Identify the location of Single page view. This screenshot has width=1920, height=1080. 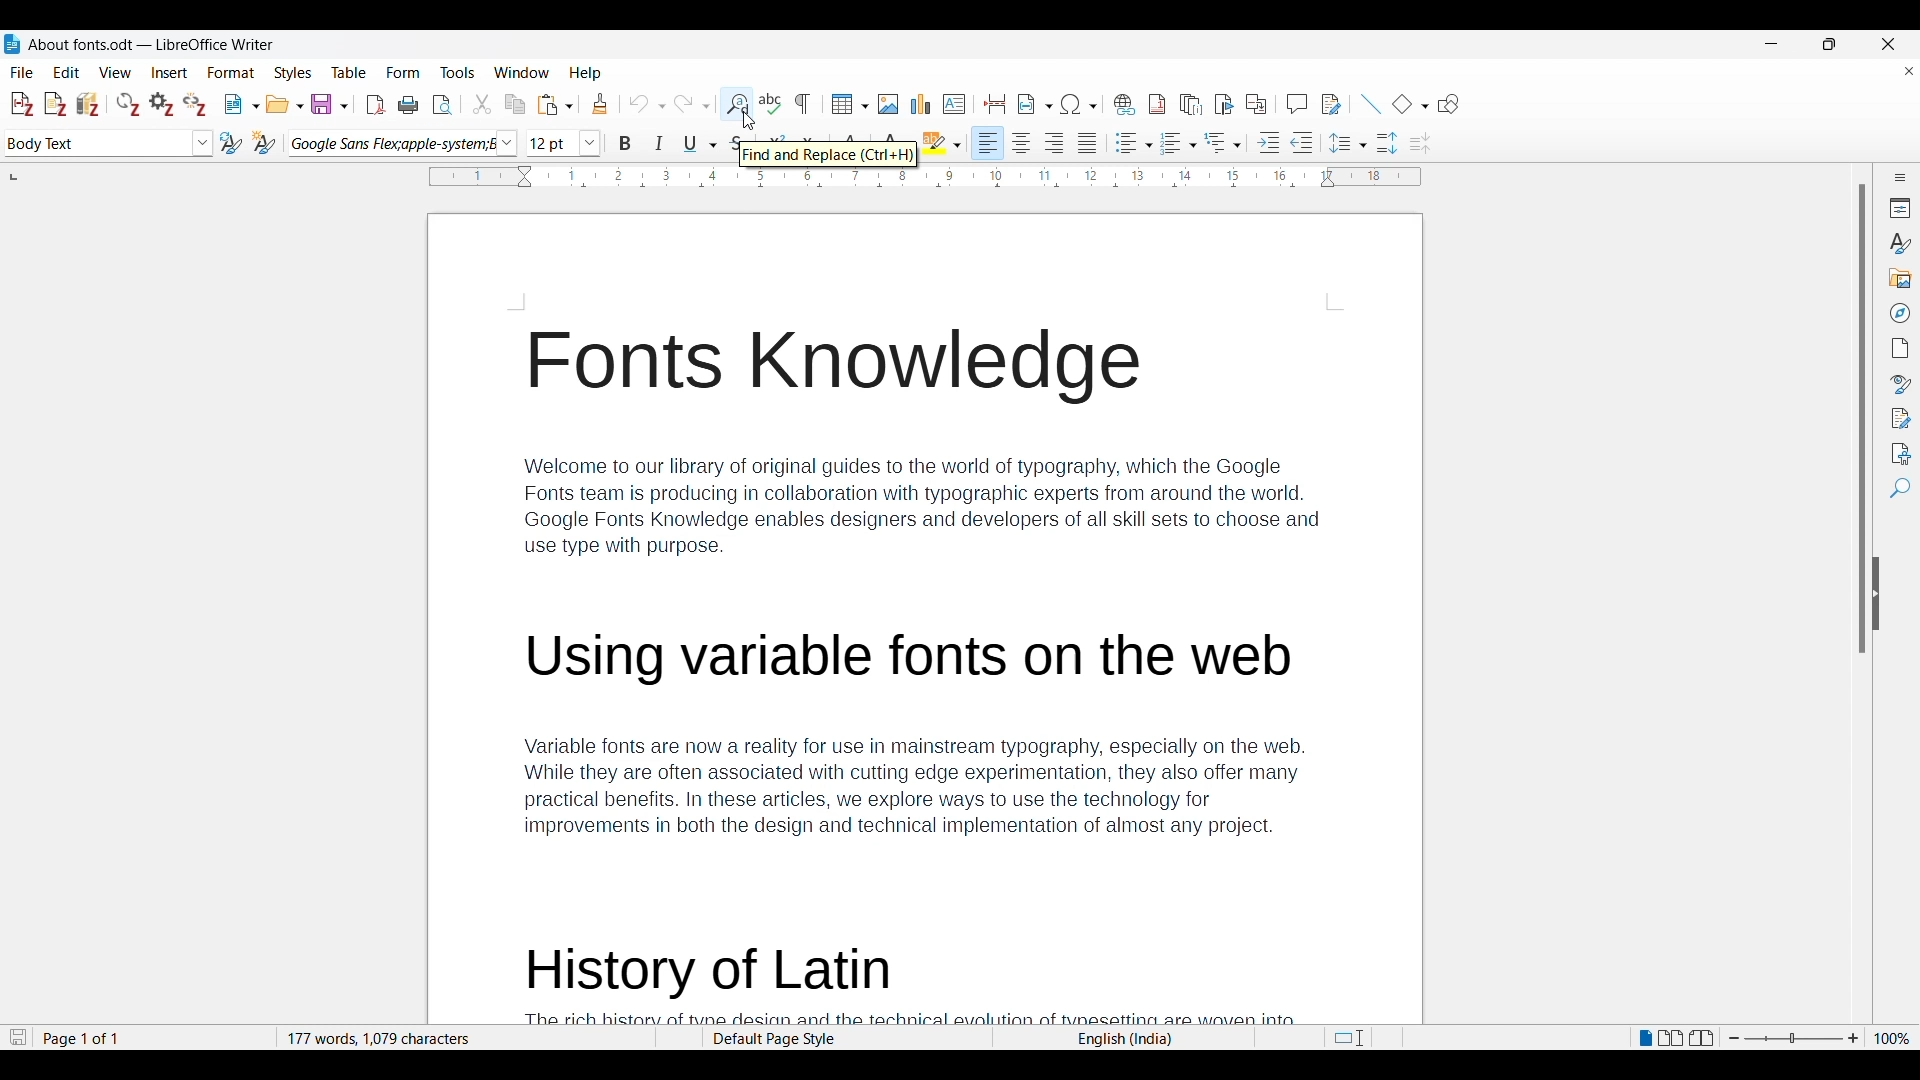
(1644, 1039).